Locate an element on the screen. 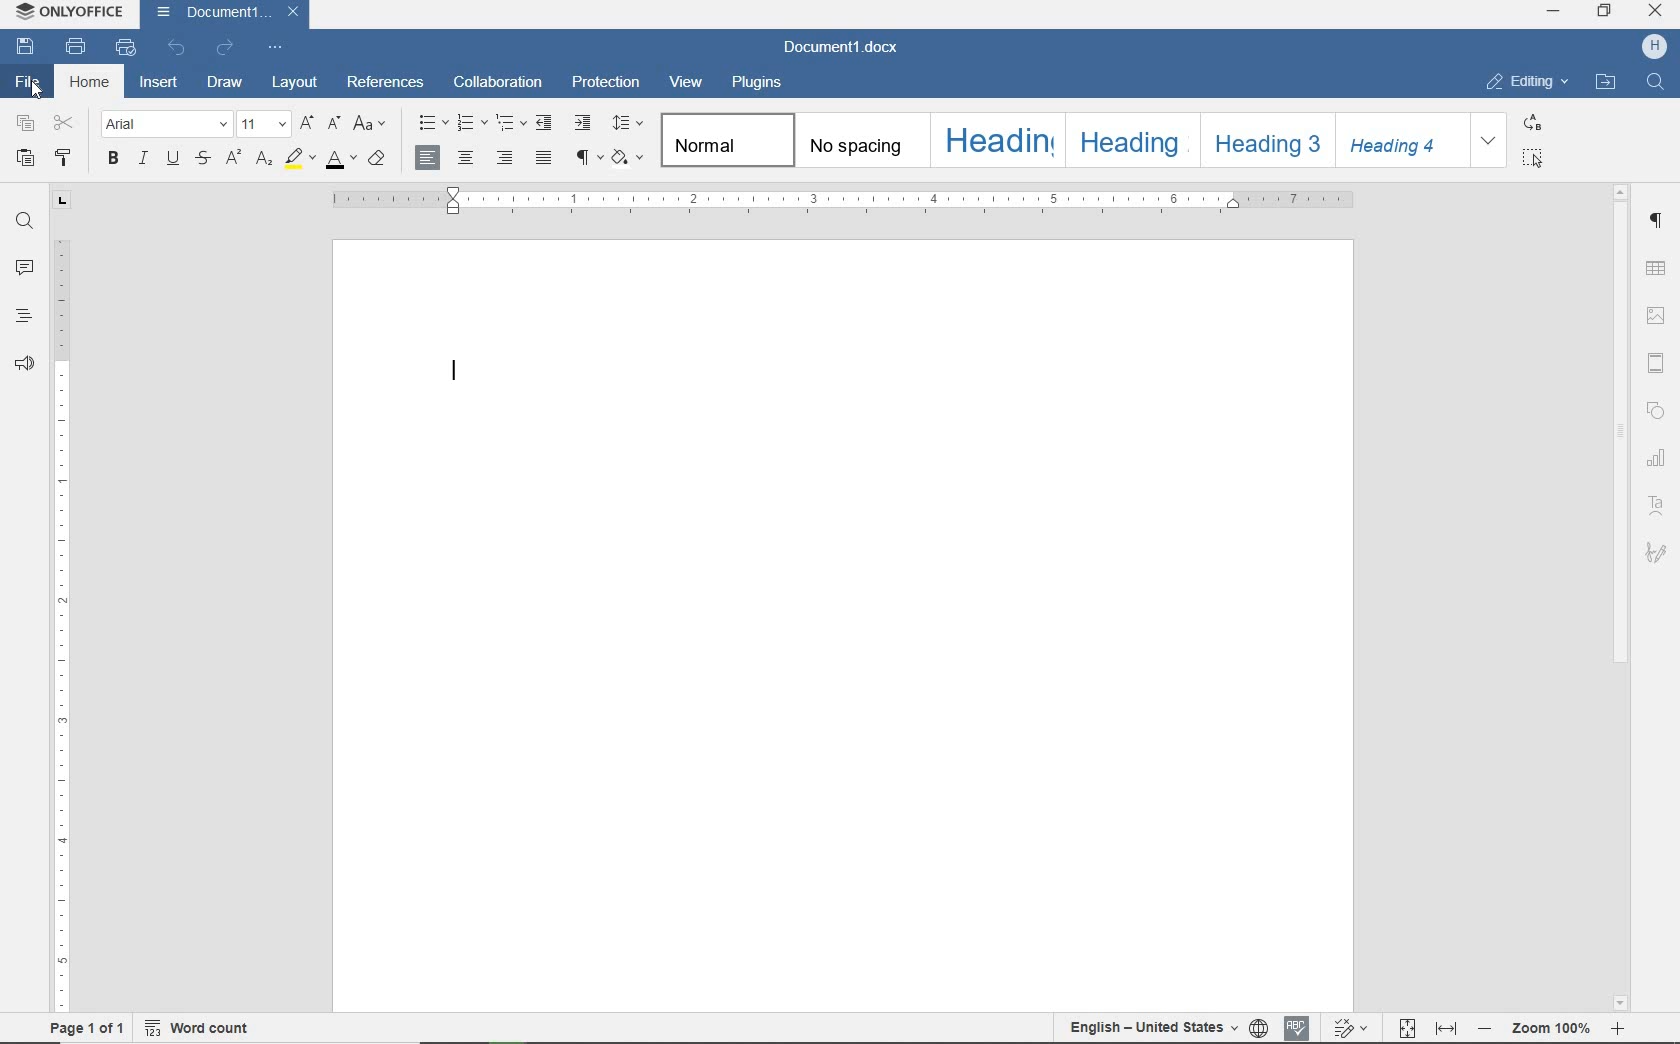  protection is located at coordinates (604, 81).